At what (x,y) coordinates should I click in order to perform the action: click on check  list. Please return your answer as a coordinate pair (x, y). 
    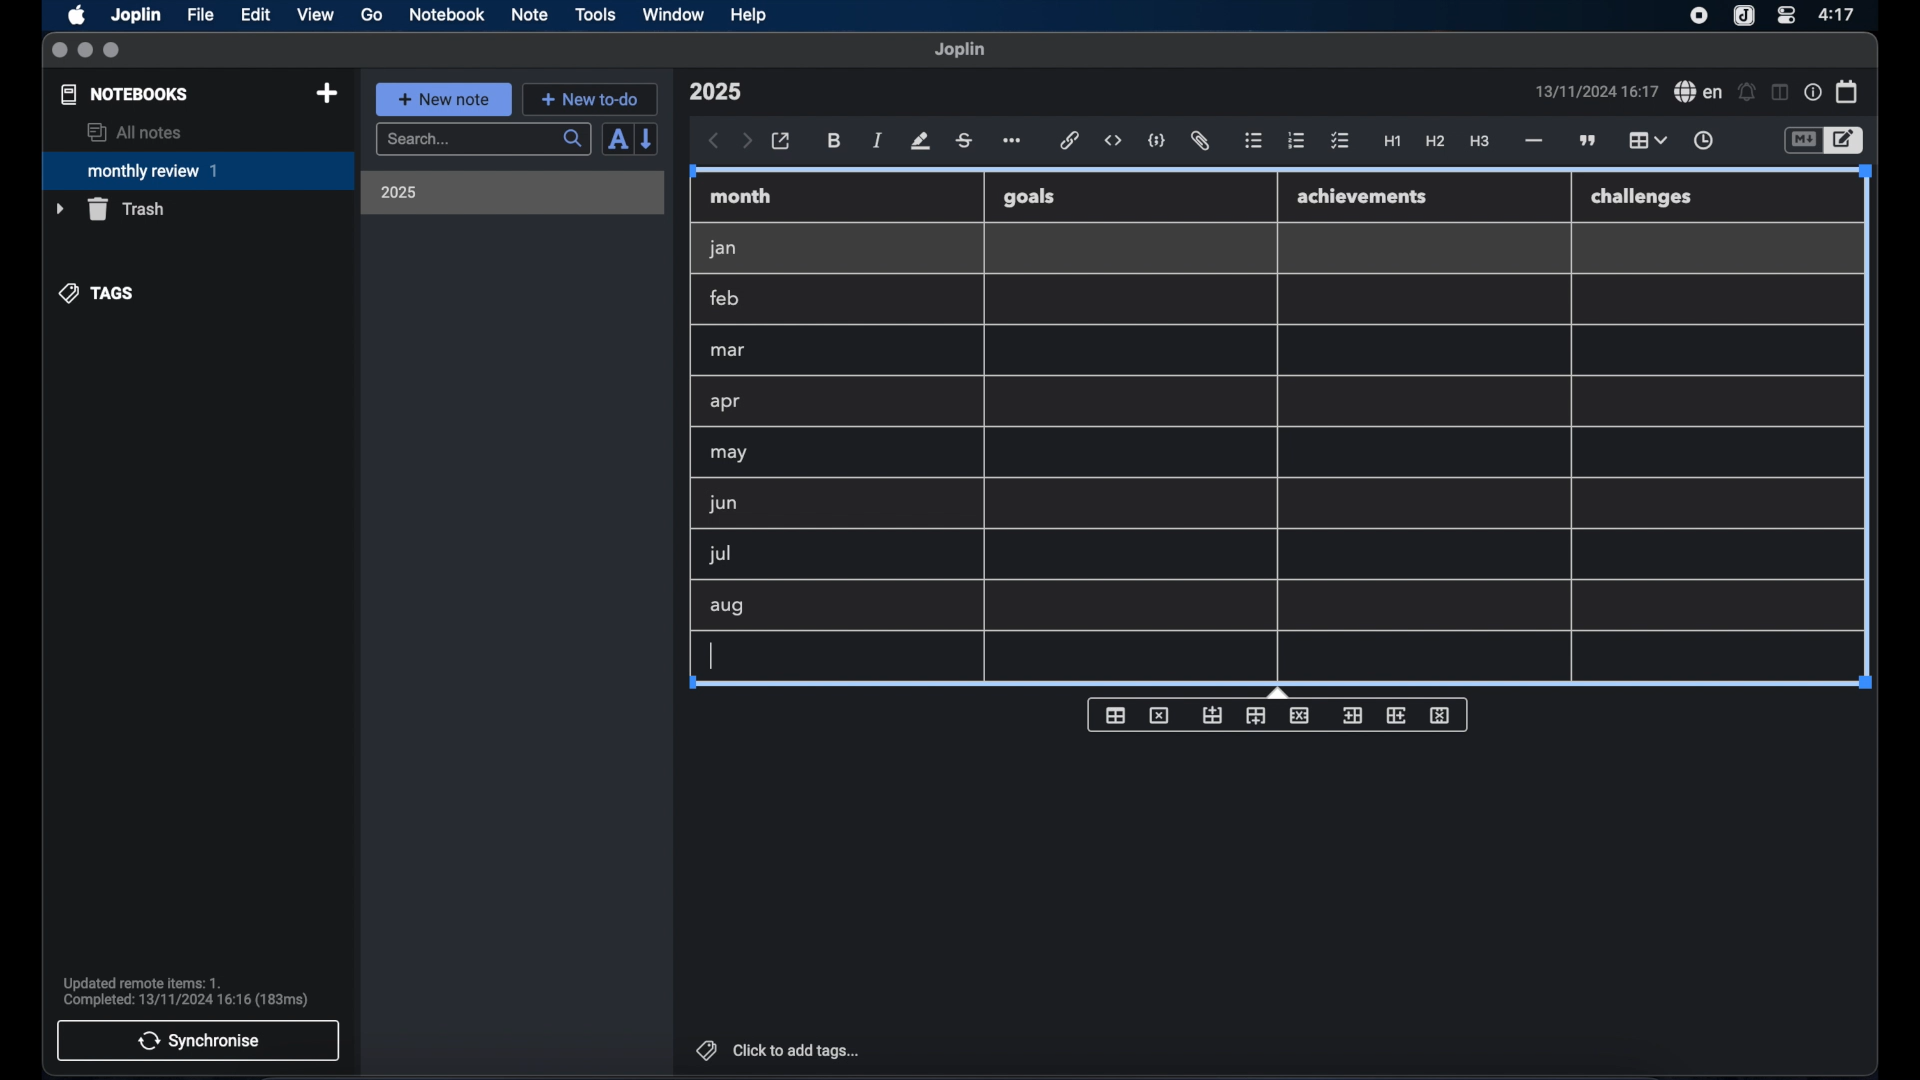
    Looking at the image, I should click on (1340, 142).